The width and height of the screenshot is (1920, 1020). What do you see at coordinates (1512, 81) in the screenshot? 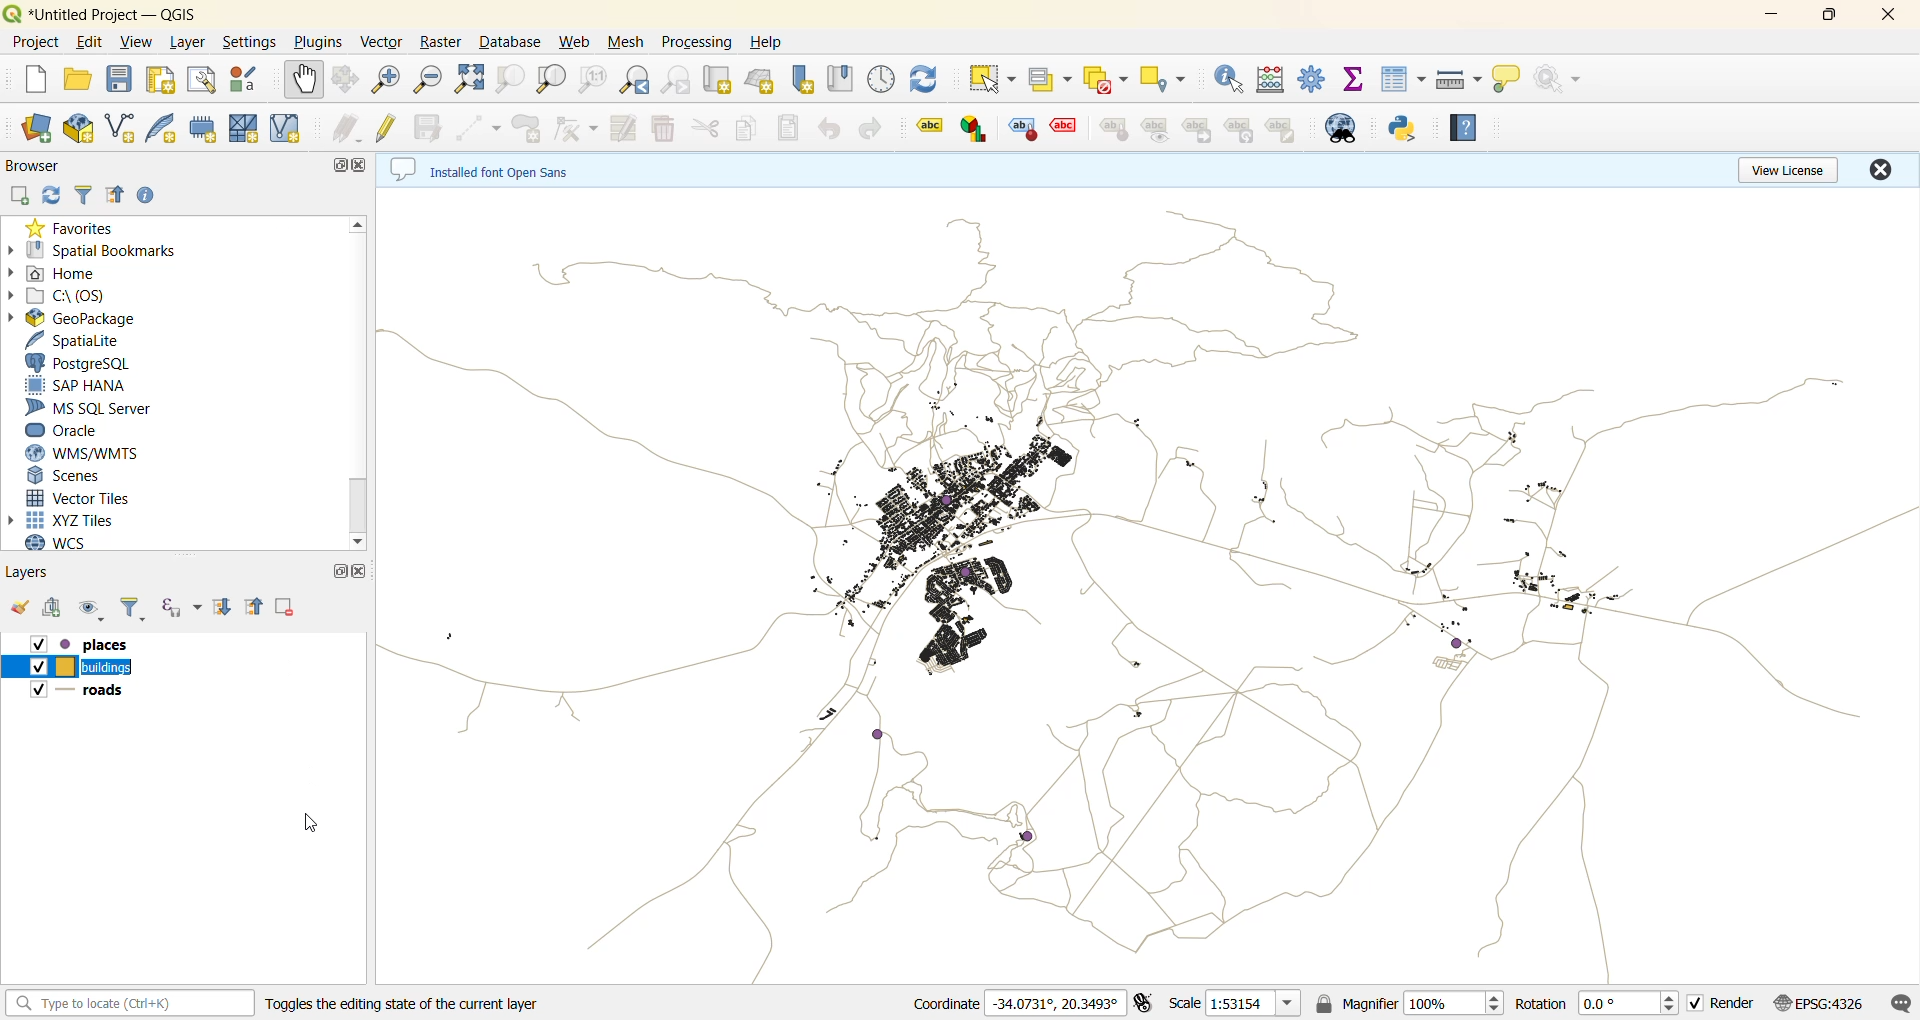
I see `show tips` at bounding box center [1512, 81].